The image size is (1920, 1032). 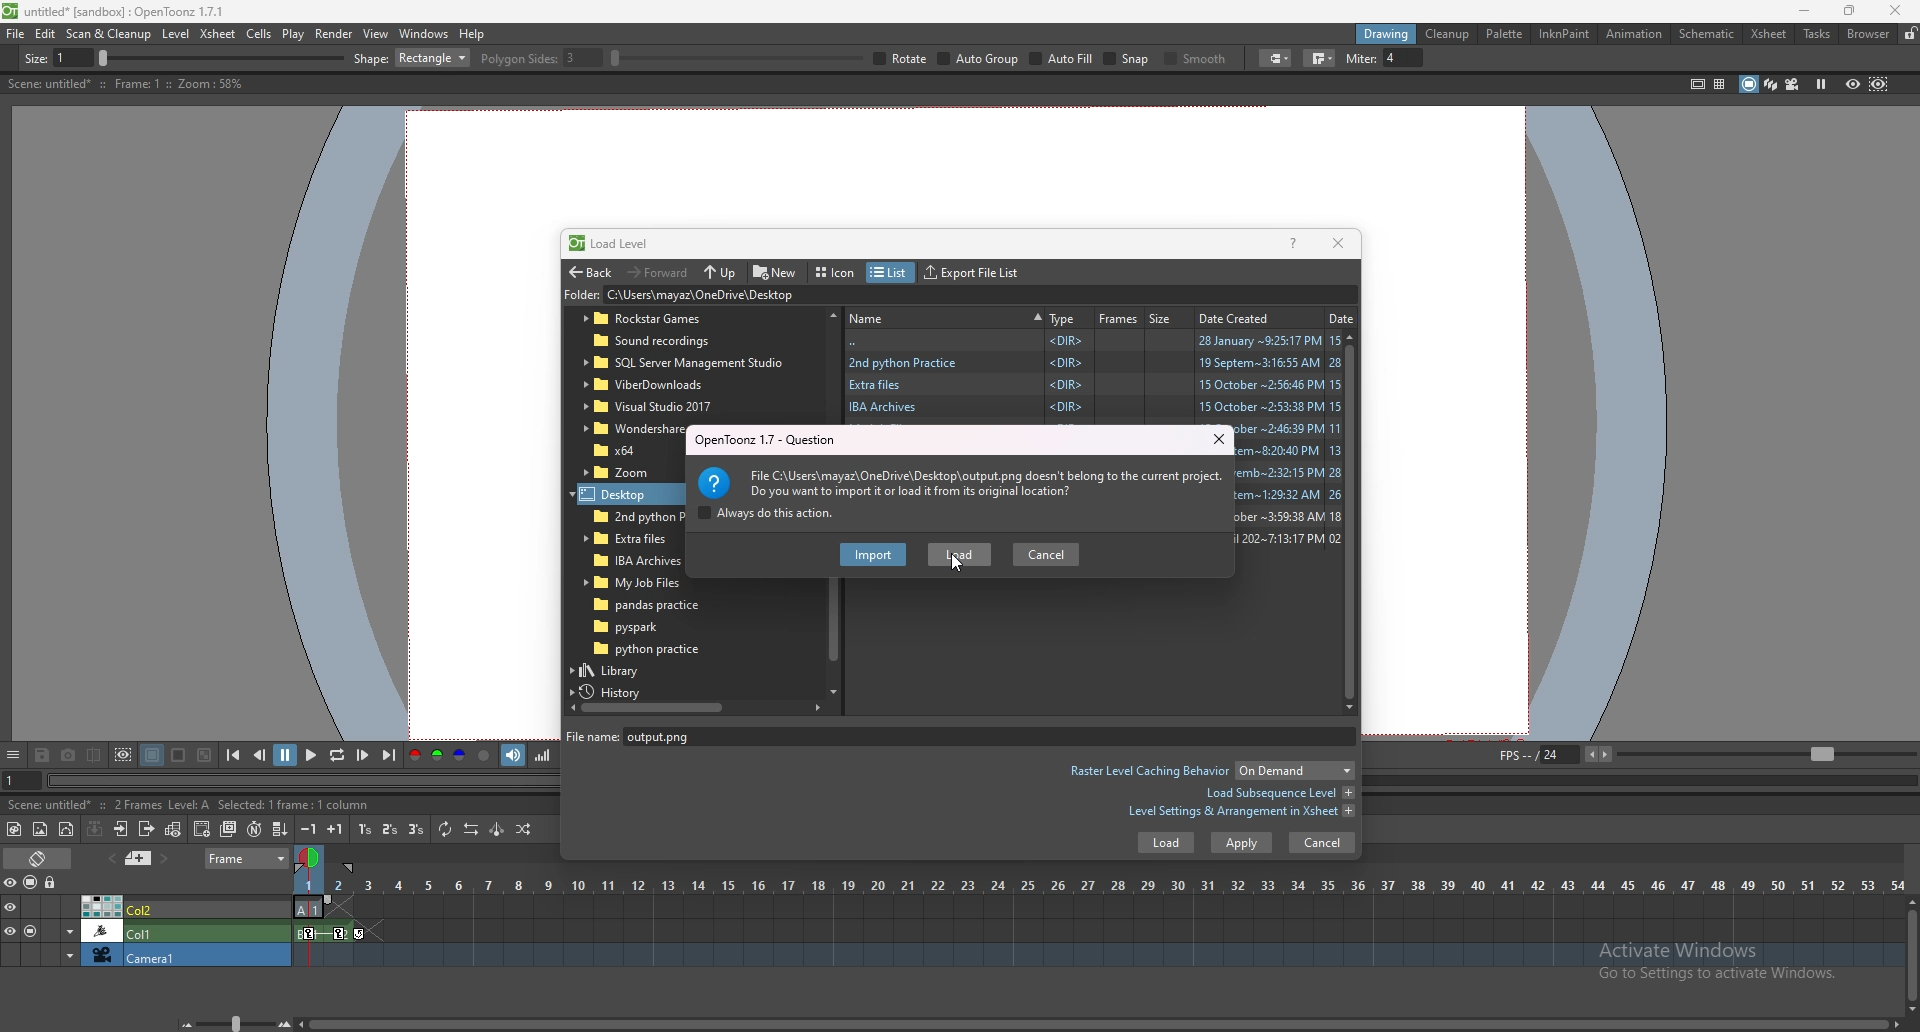 What do you see at coordinates (668, 342) in the screenshot?
I see `folder` at bounding box center [668, 342].